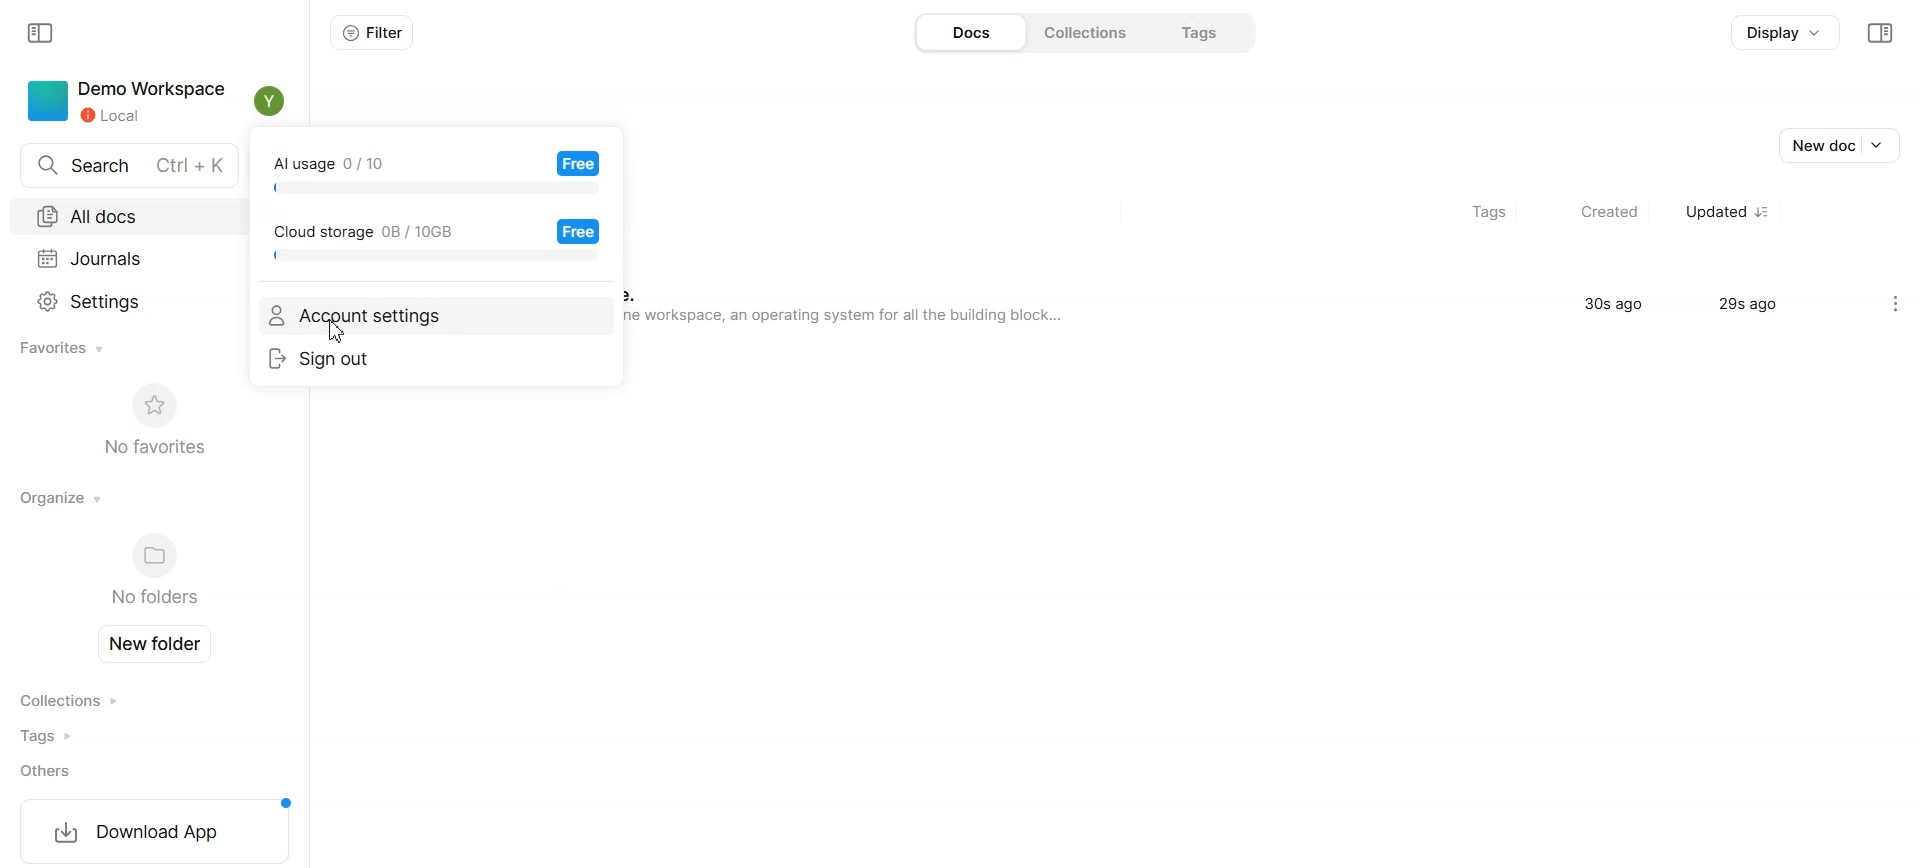  Describe the element at coordinates (160, 644) in the screenshot. I see `New folder` at that location.